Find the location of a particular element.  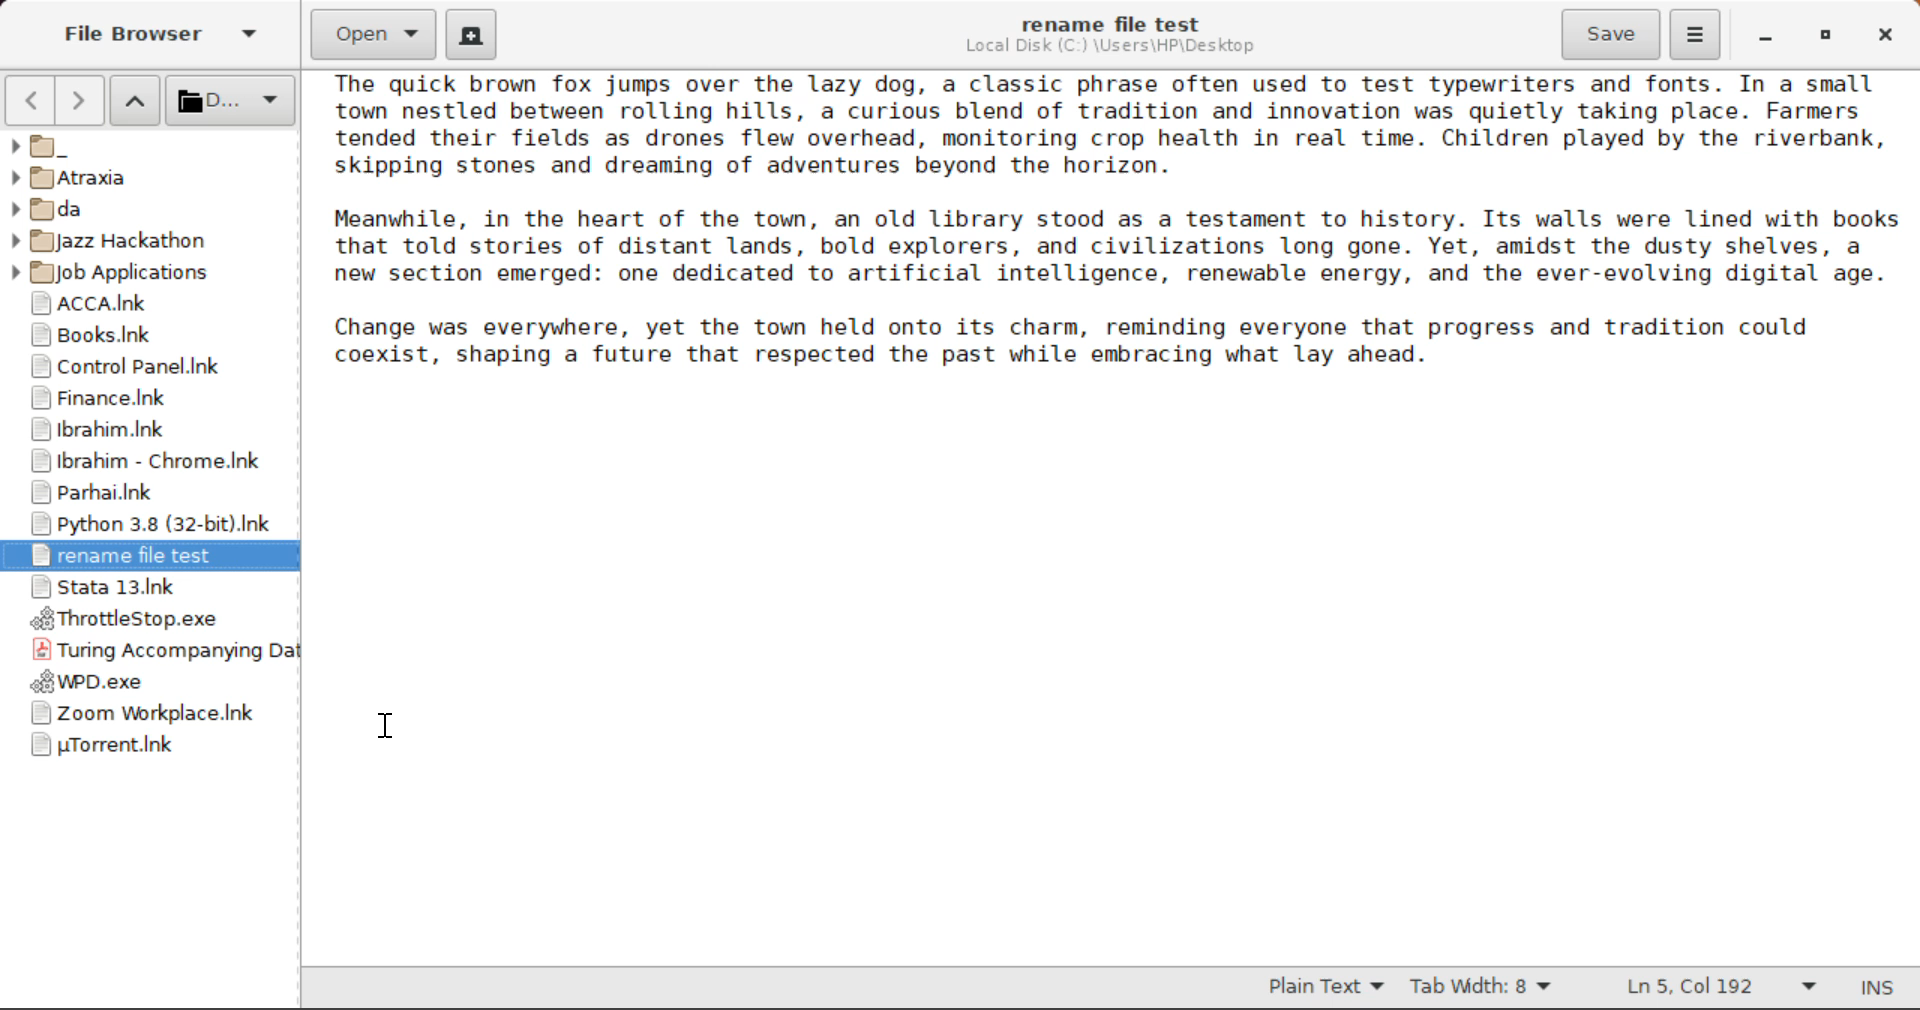

Jazz Hackathon Folder is located at coordinates (133, 242).